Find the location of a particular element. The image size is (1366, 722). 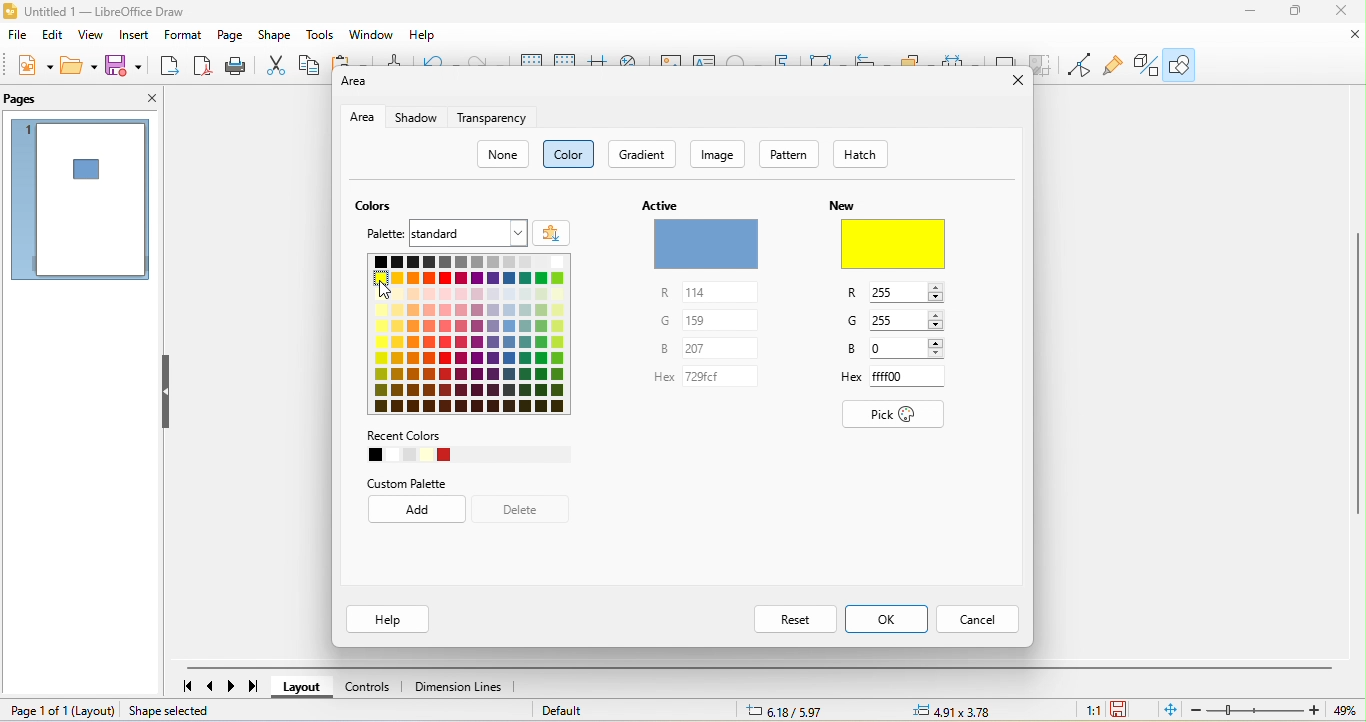

close is located at coordinates (1351, 36).